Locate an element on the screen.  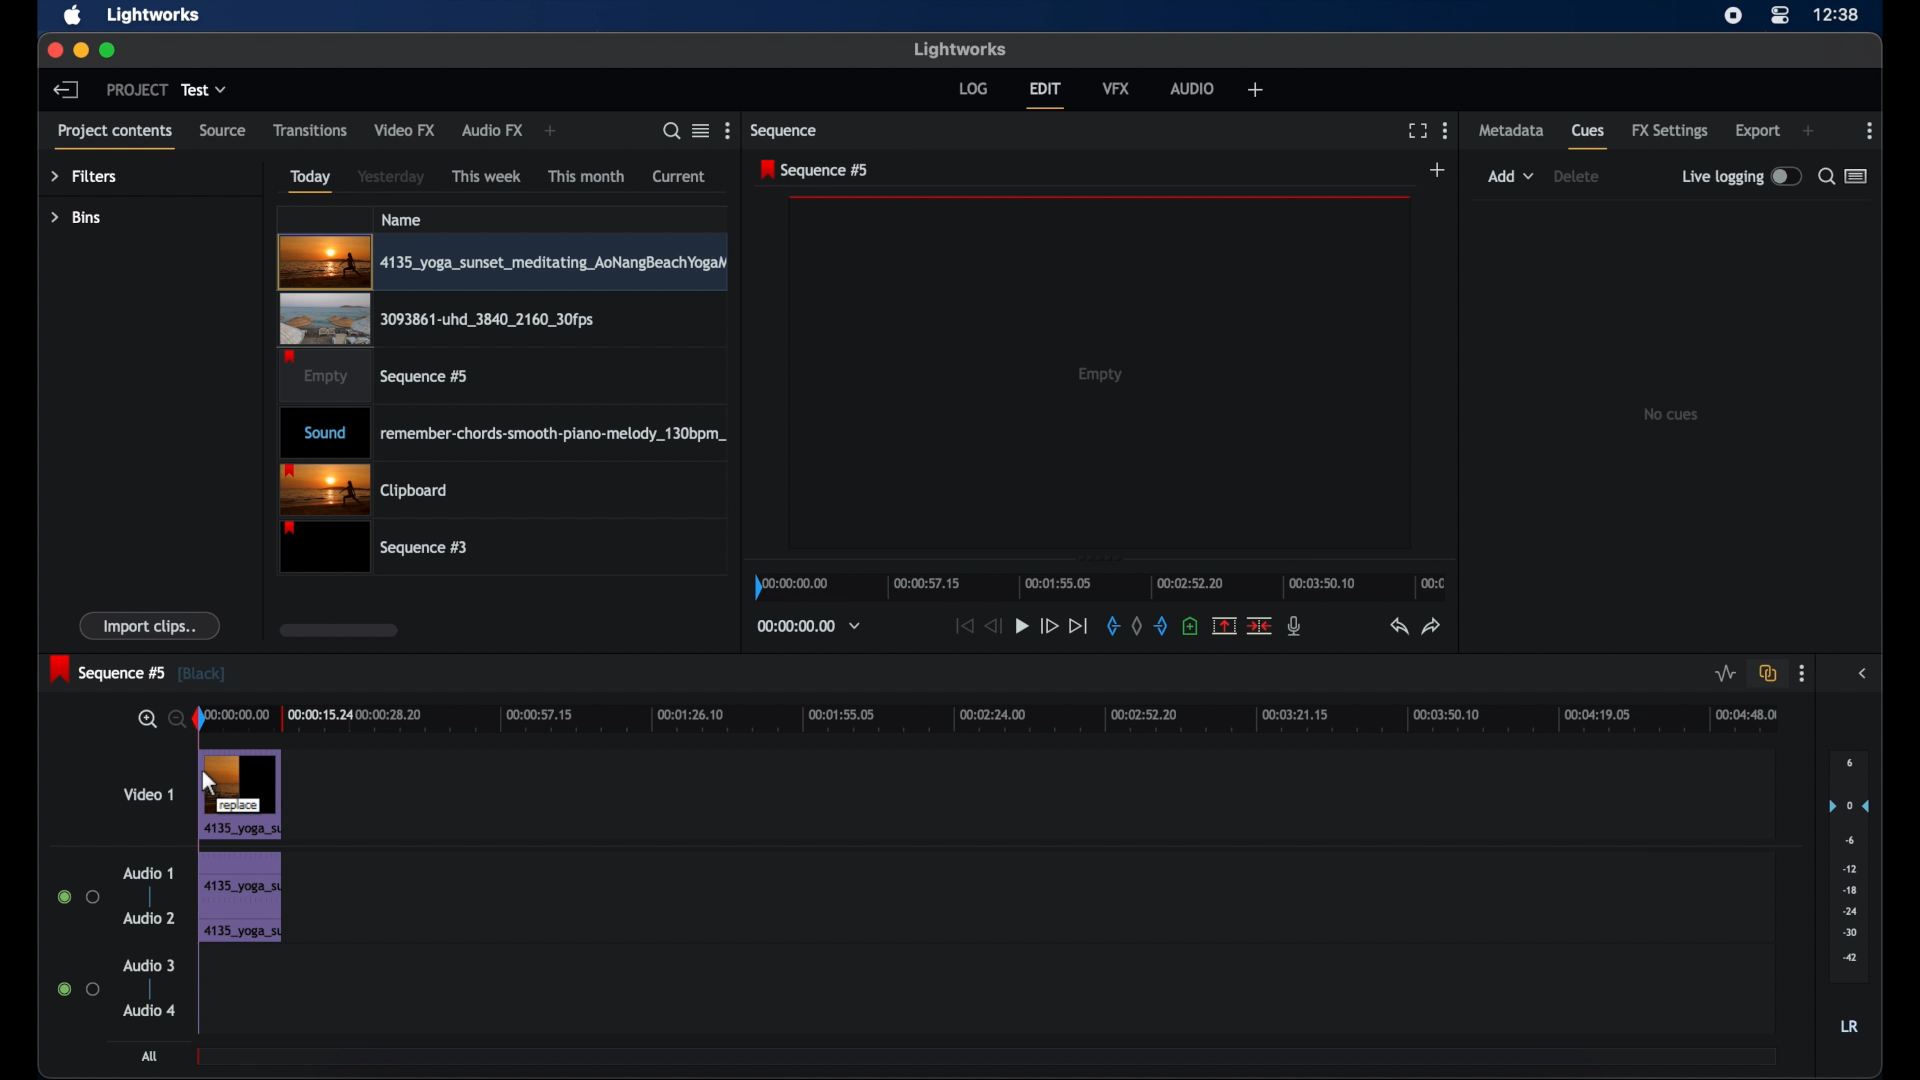
split is located at coordinates (1260, 627).